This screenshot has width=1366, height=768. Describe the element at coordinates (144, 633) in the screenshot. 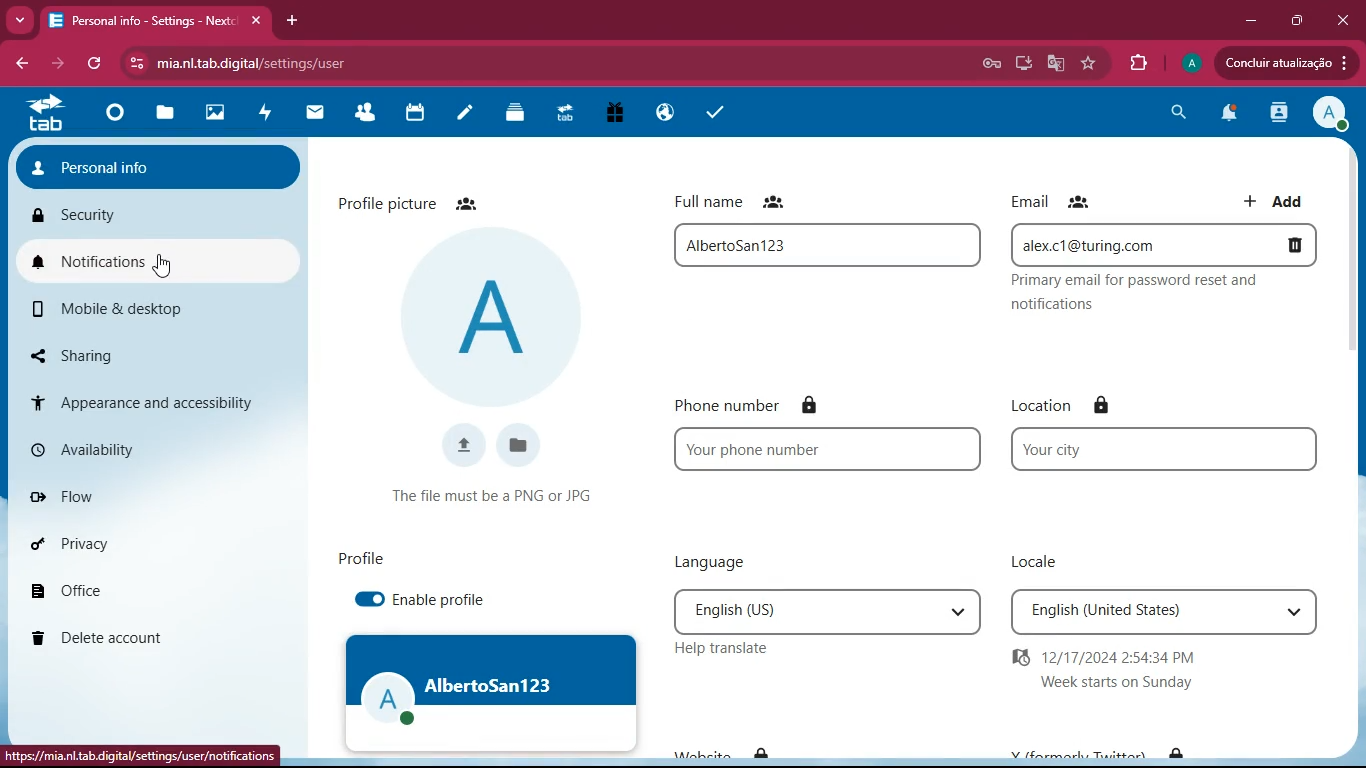

I see `delete` at that location.